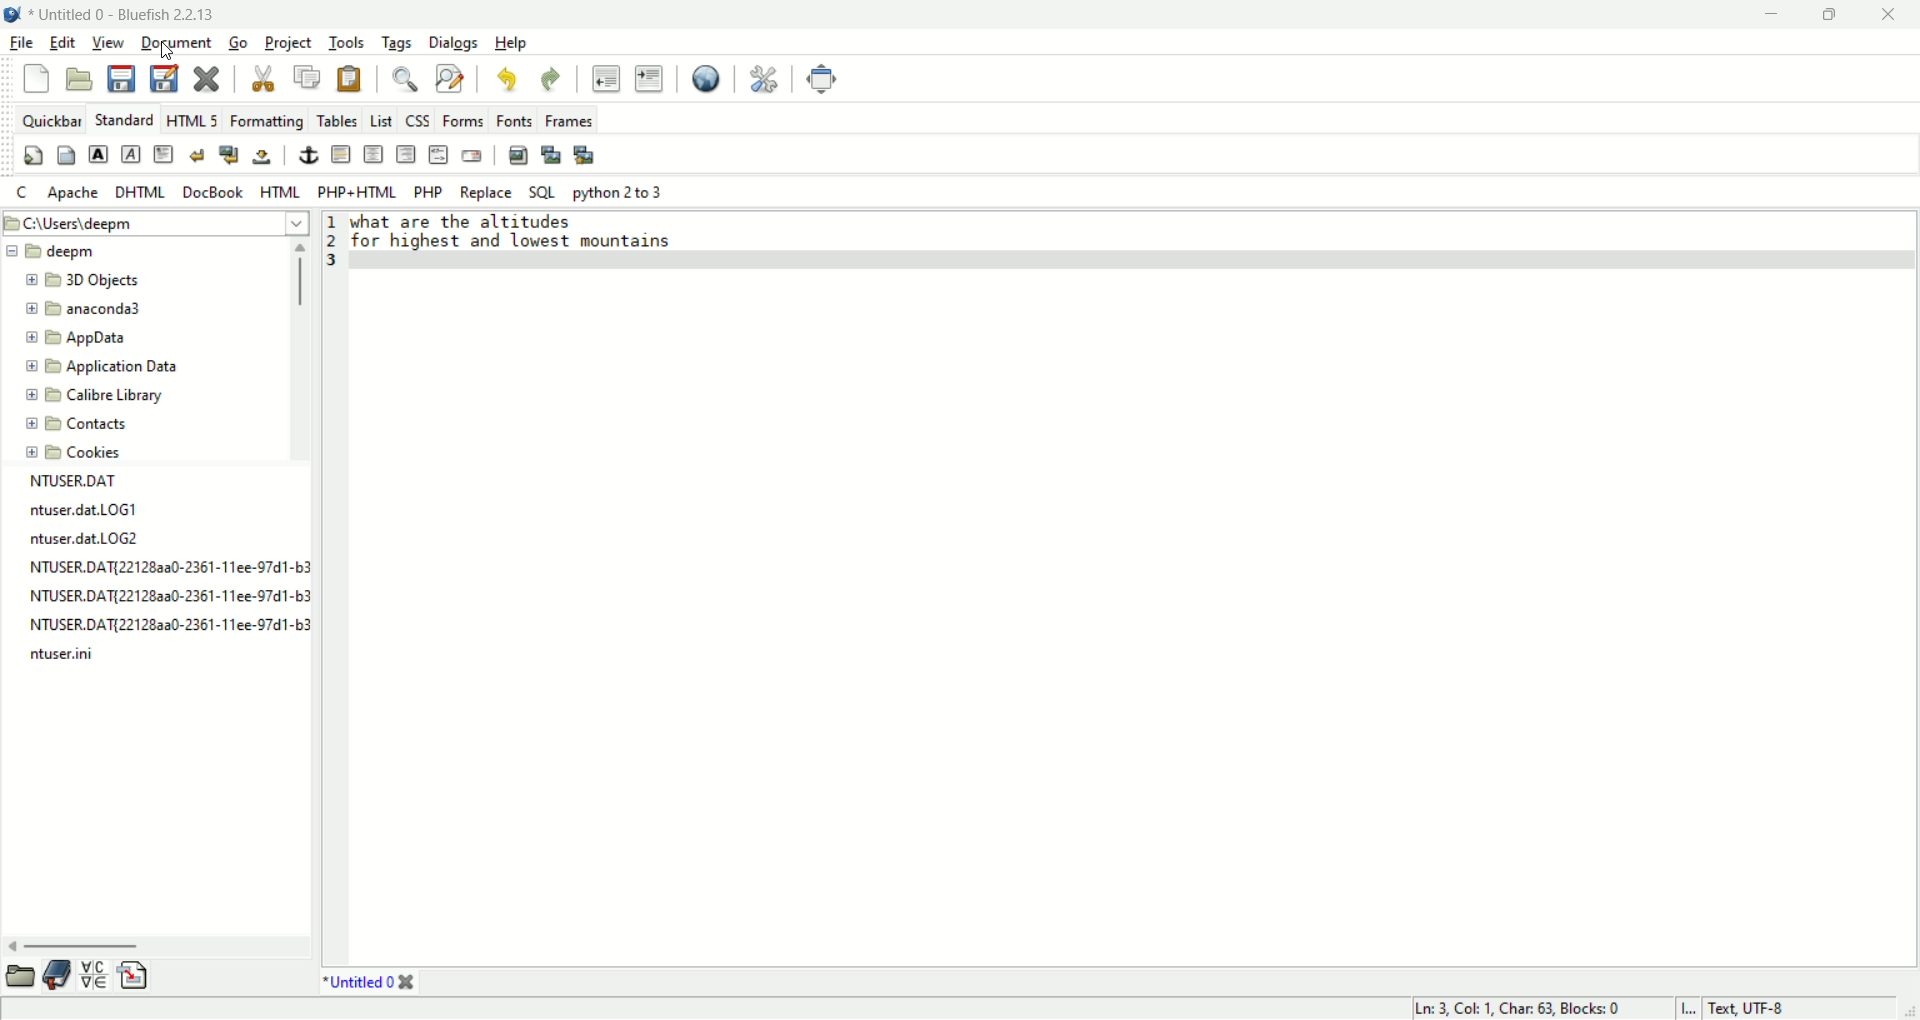 The height and width of the screenshot is (1020, 1920). Describe the element at coordinates (260, 81) in the screenshot. I see `cut` at that location.